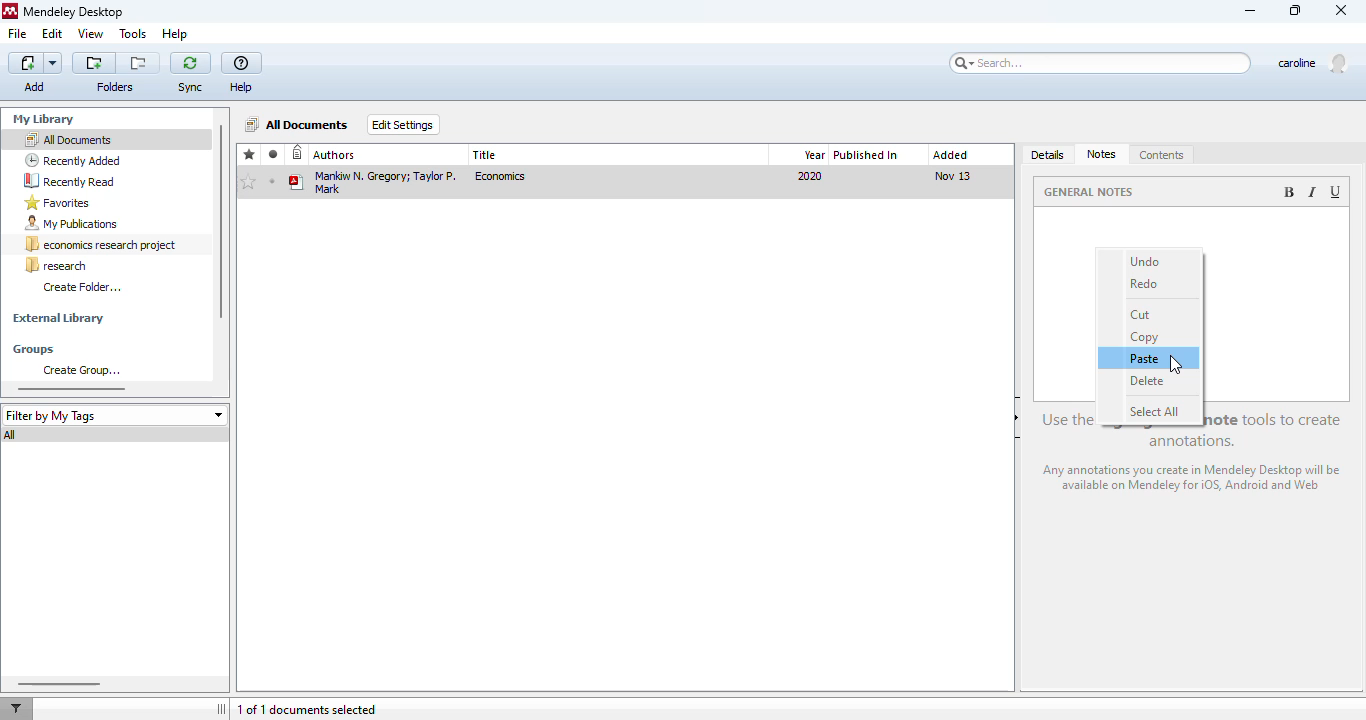 This screenshot has width=1366, height=720. What do you see at coordinates (57, 683) in the screenshot?
I see `horizontal scroll bar` at bounding box center [57, 683].